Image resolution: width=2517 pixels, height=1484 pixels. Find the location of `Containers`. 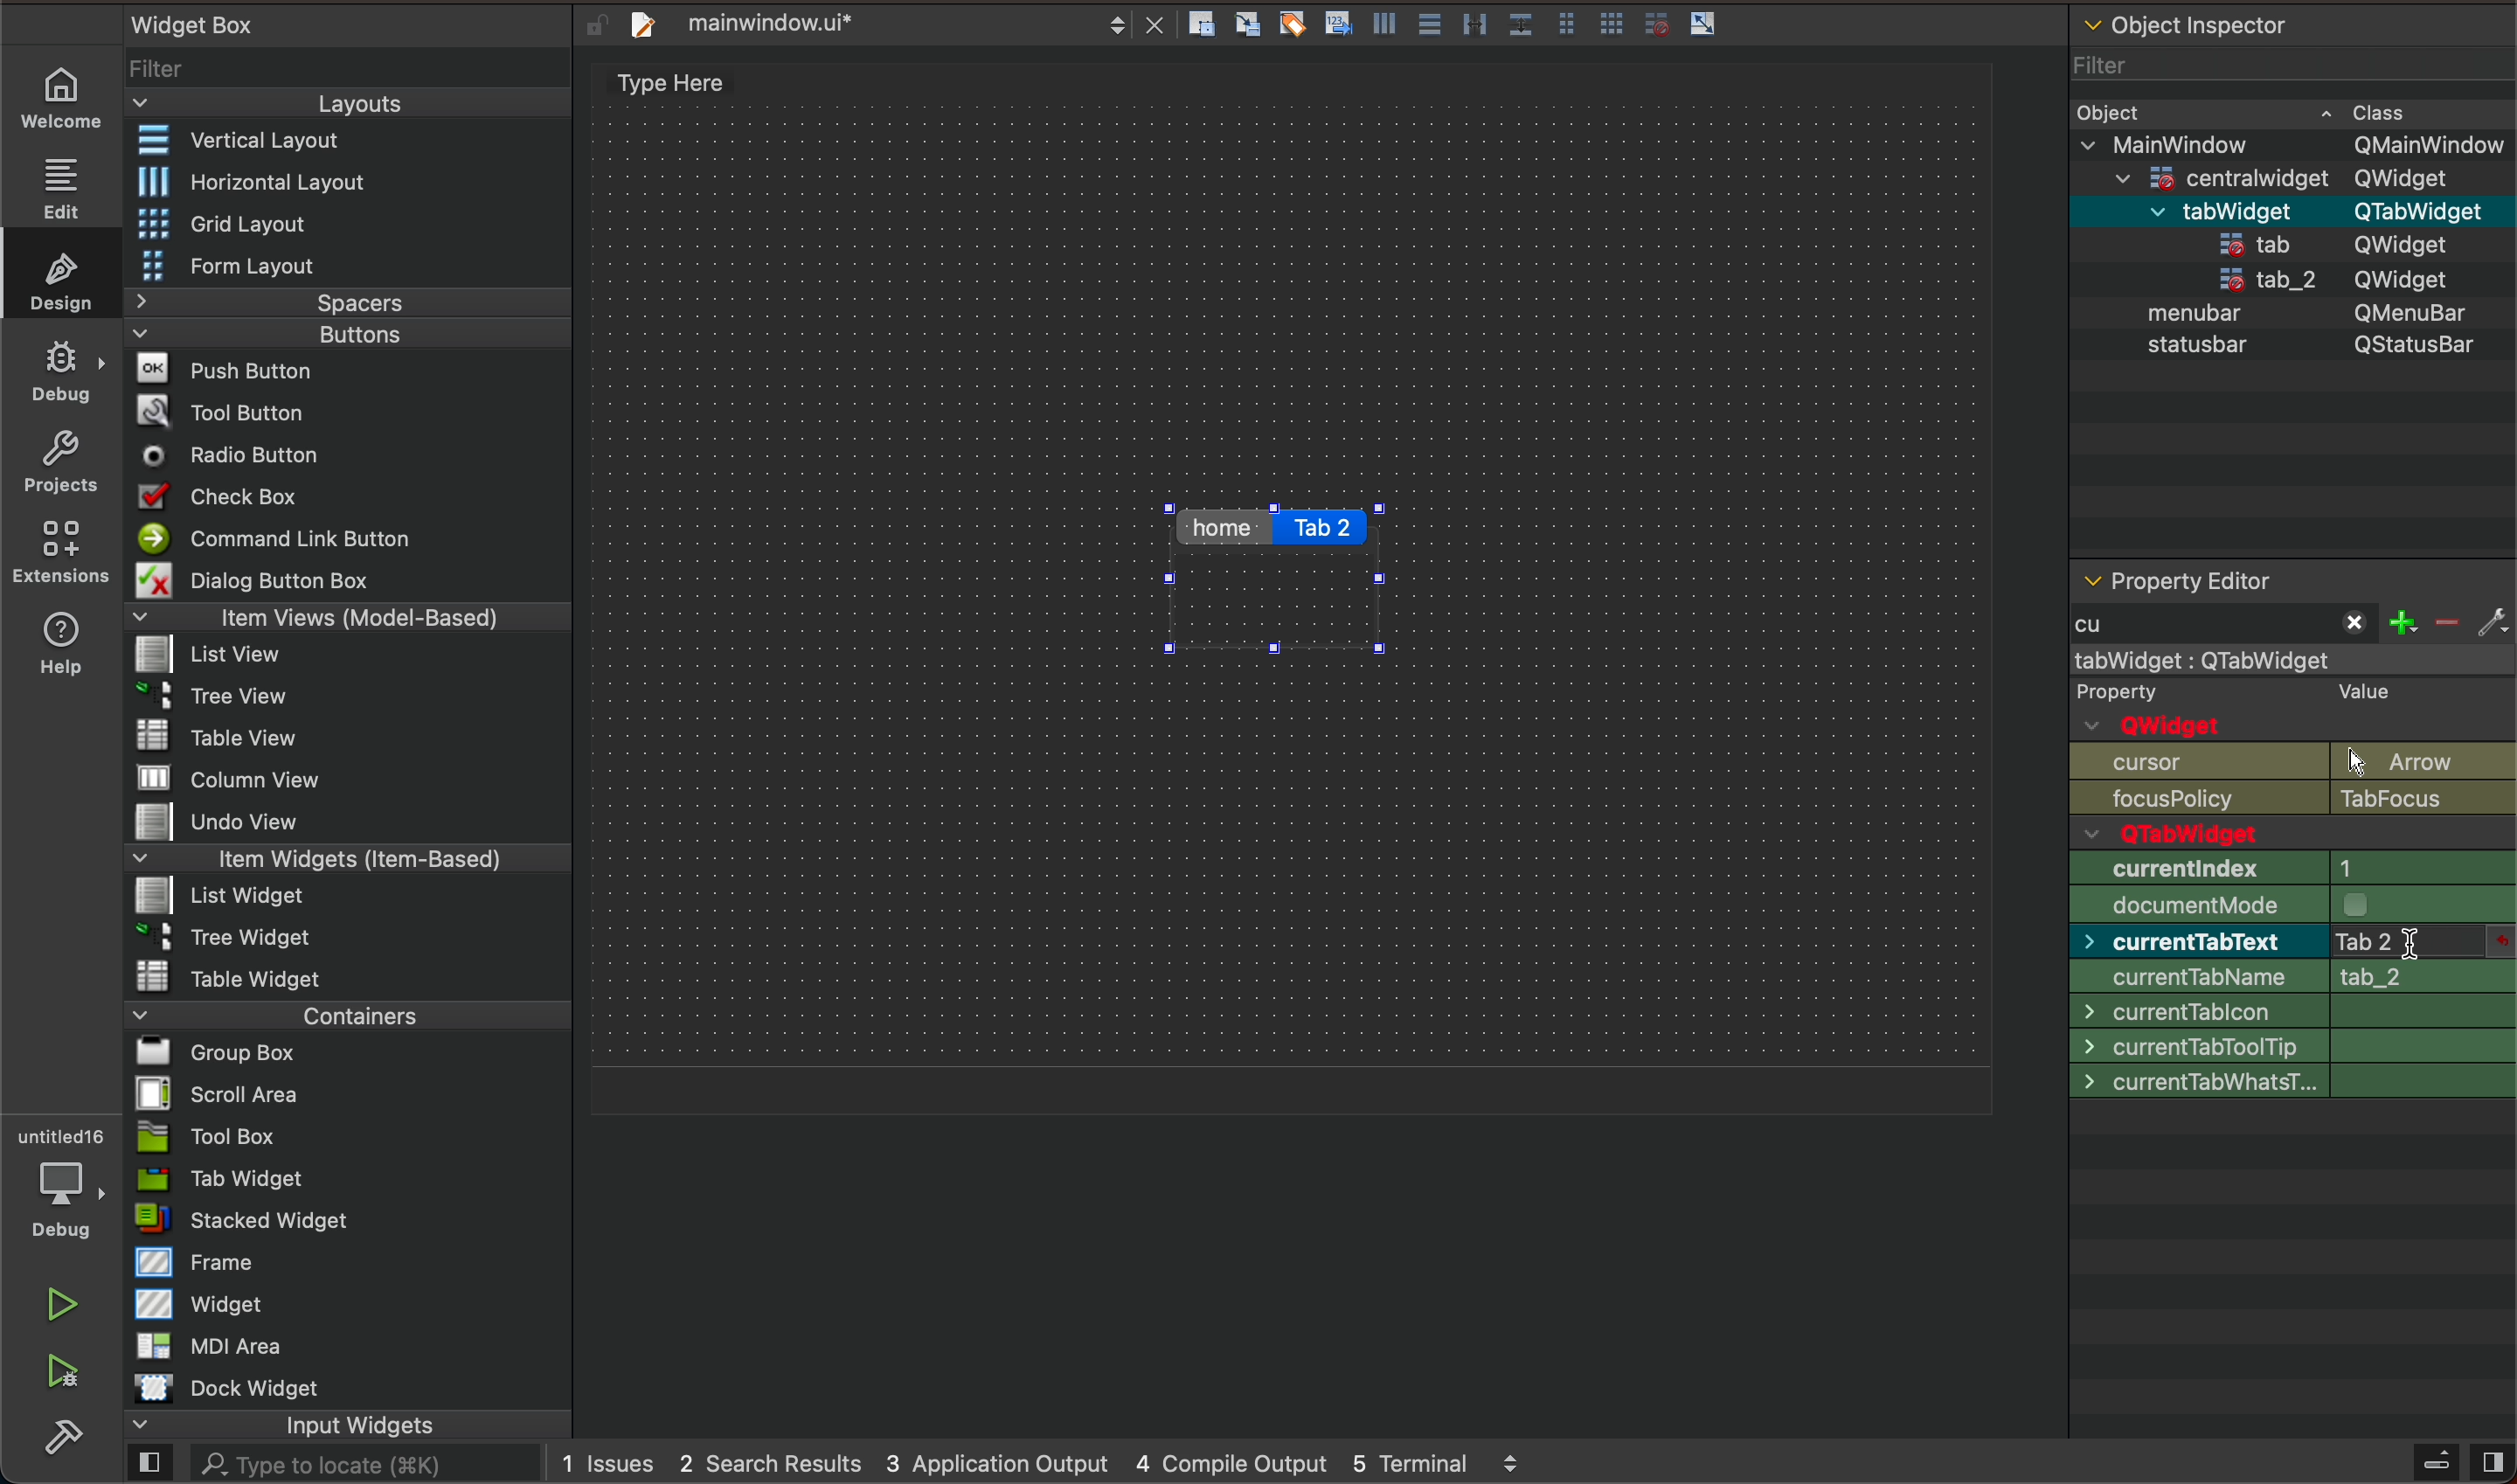

Containers is located at coordinates (342, 1012).